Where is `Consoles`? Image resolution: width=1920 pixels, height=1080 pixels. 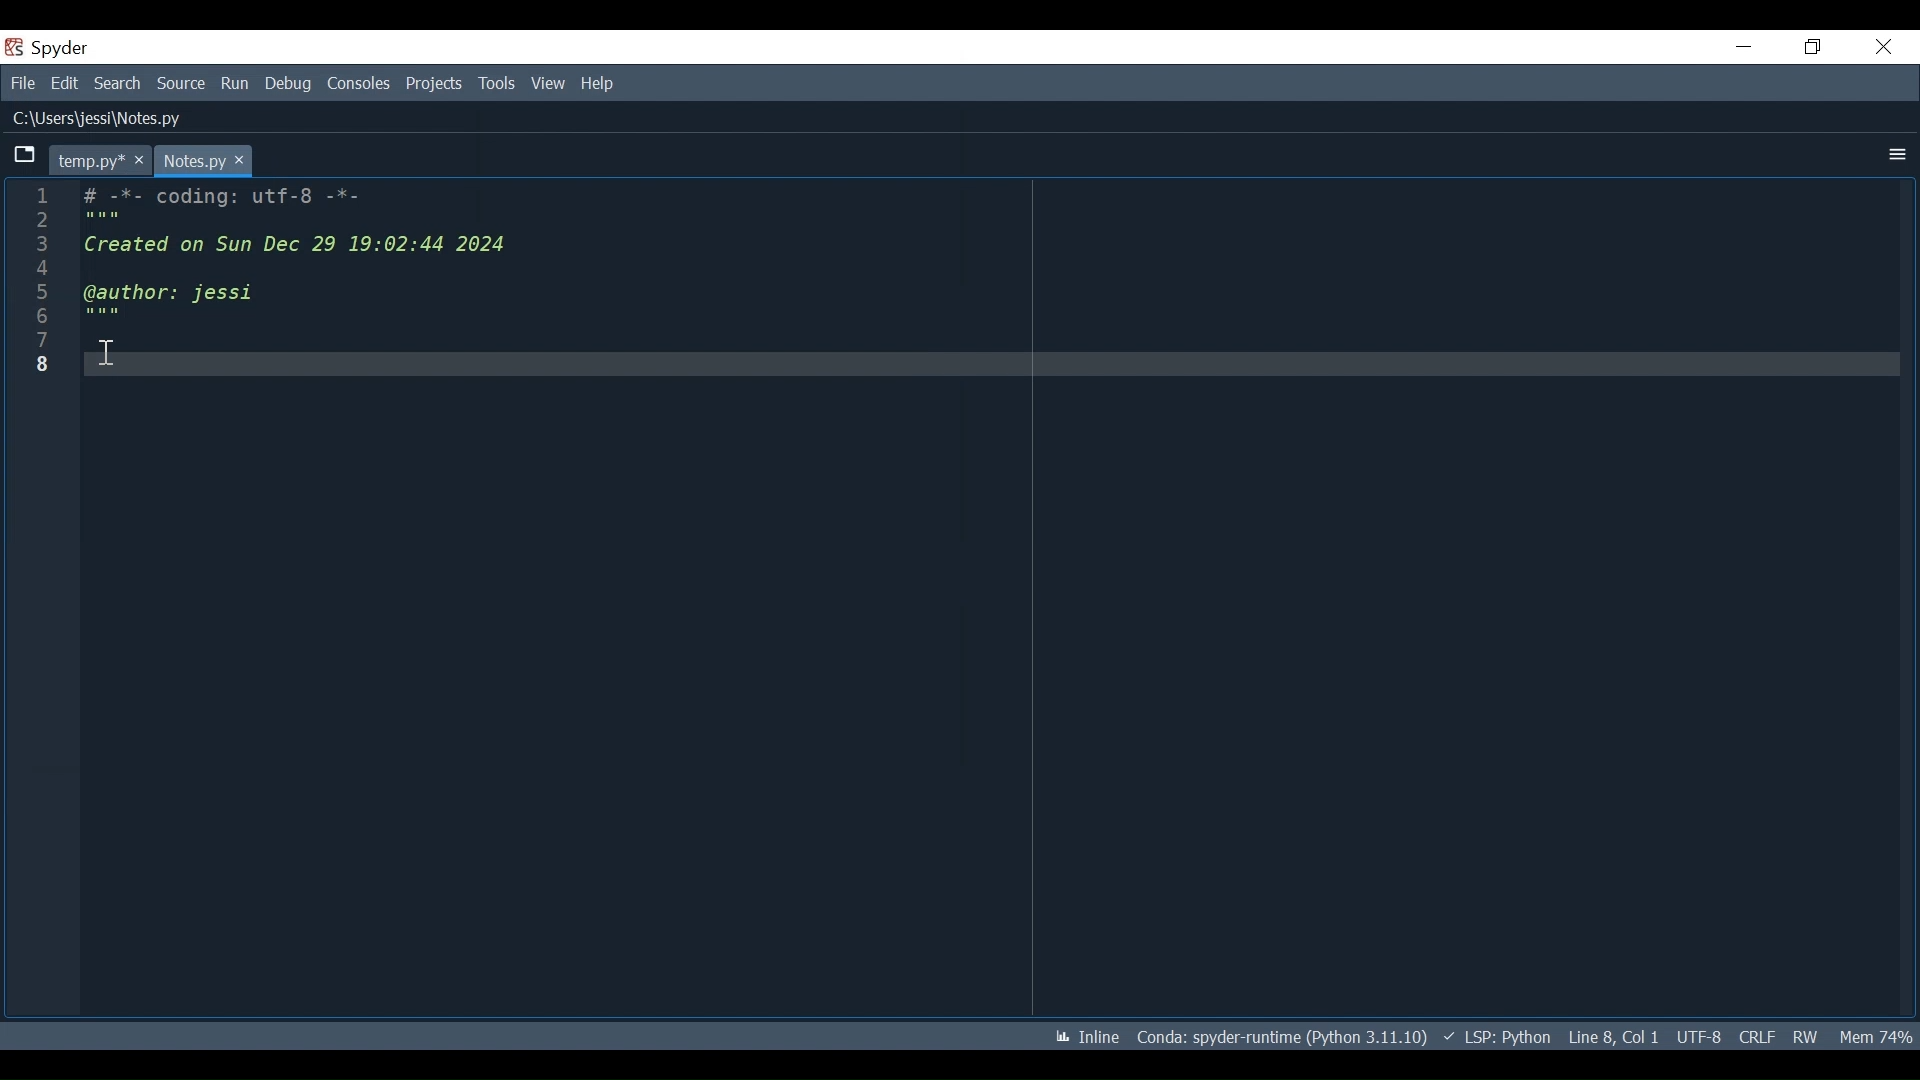 Consoles is located at coordinates (359, 83).